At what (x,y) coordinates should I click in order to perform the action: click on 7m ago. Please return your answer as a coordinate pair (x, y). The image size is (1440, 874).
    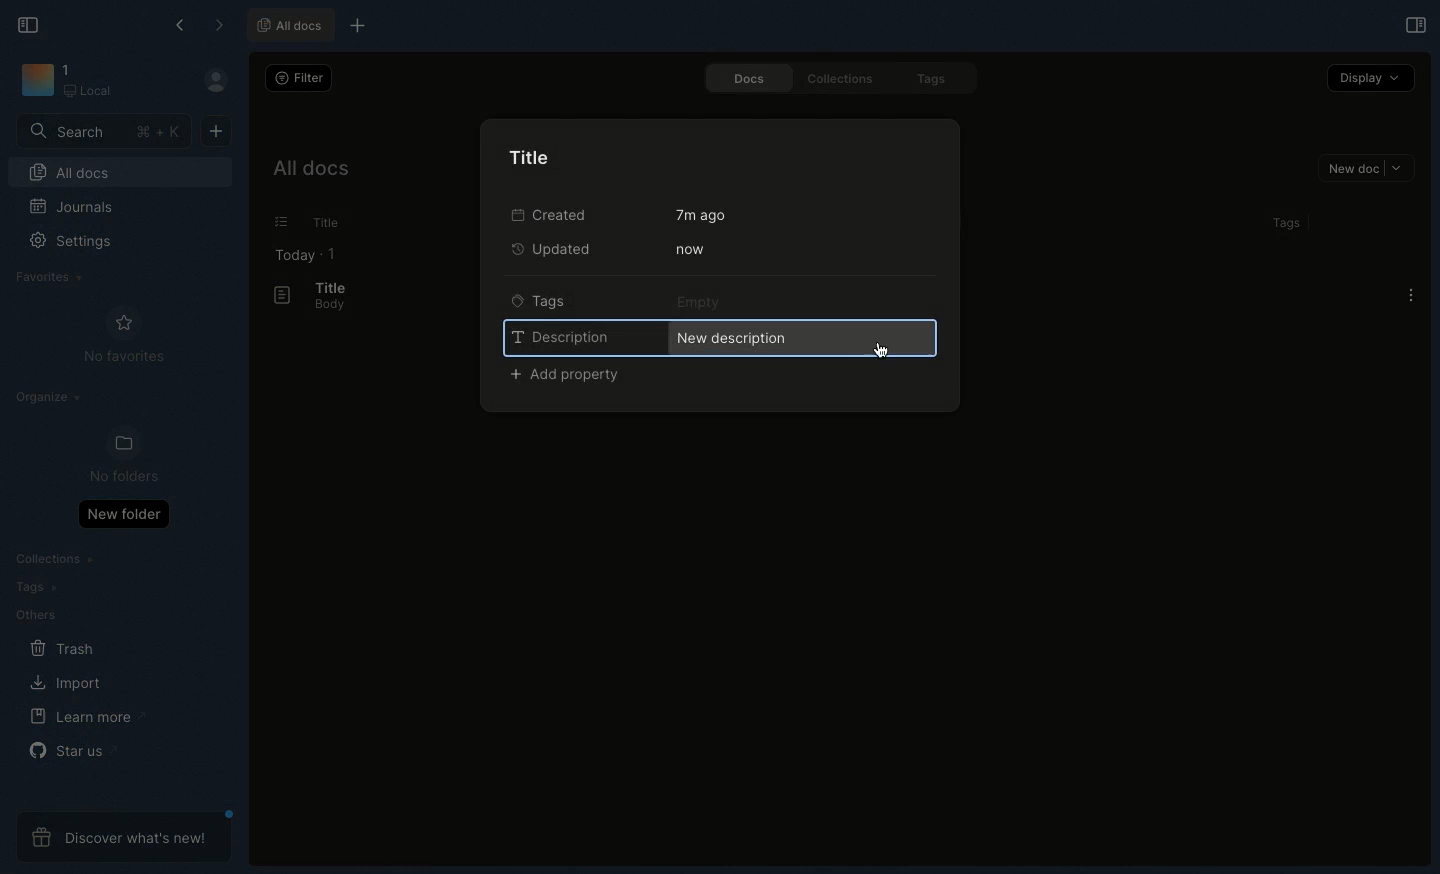
    Looking at the image, I should click on (704, 215).